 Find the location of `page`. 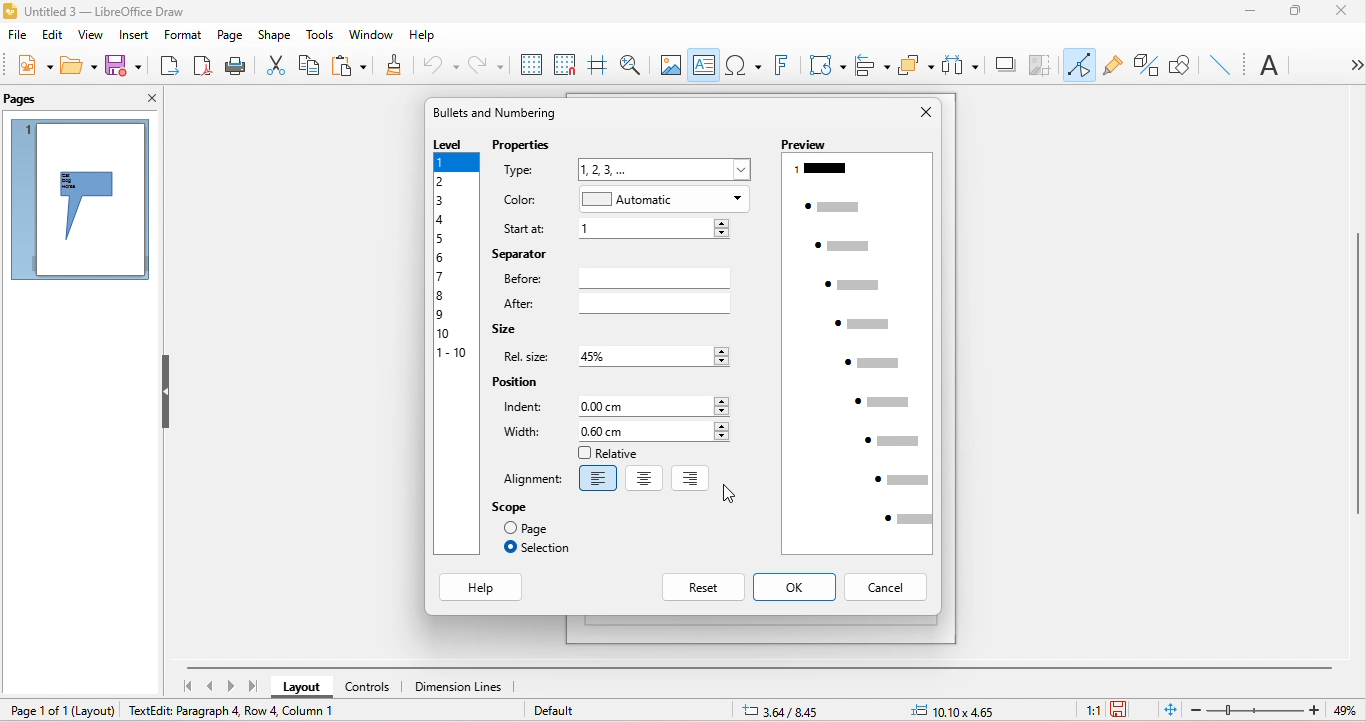

page is located at coordinates (541, 529).